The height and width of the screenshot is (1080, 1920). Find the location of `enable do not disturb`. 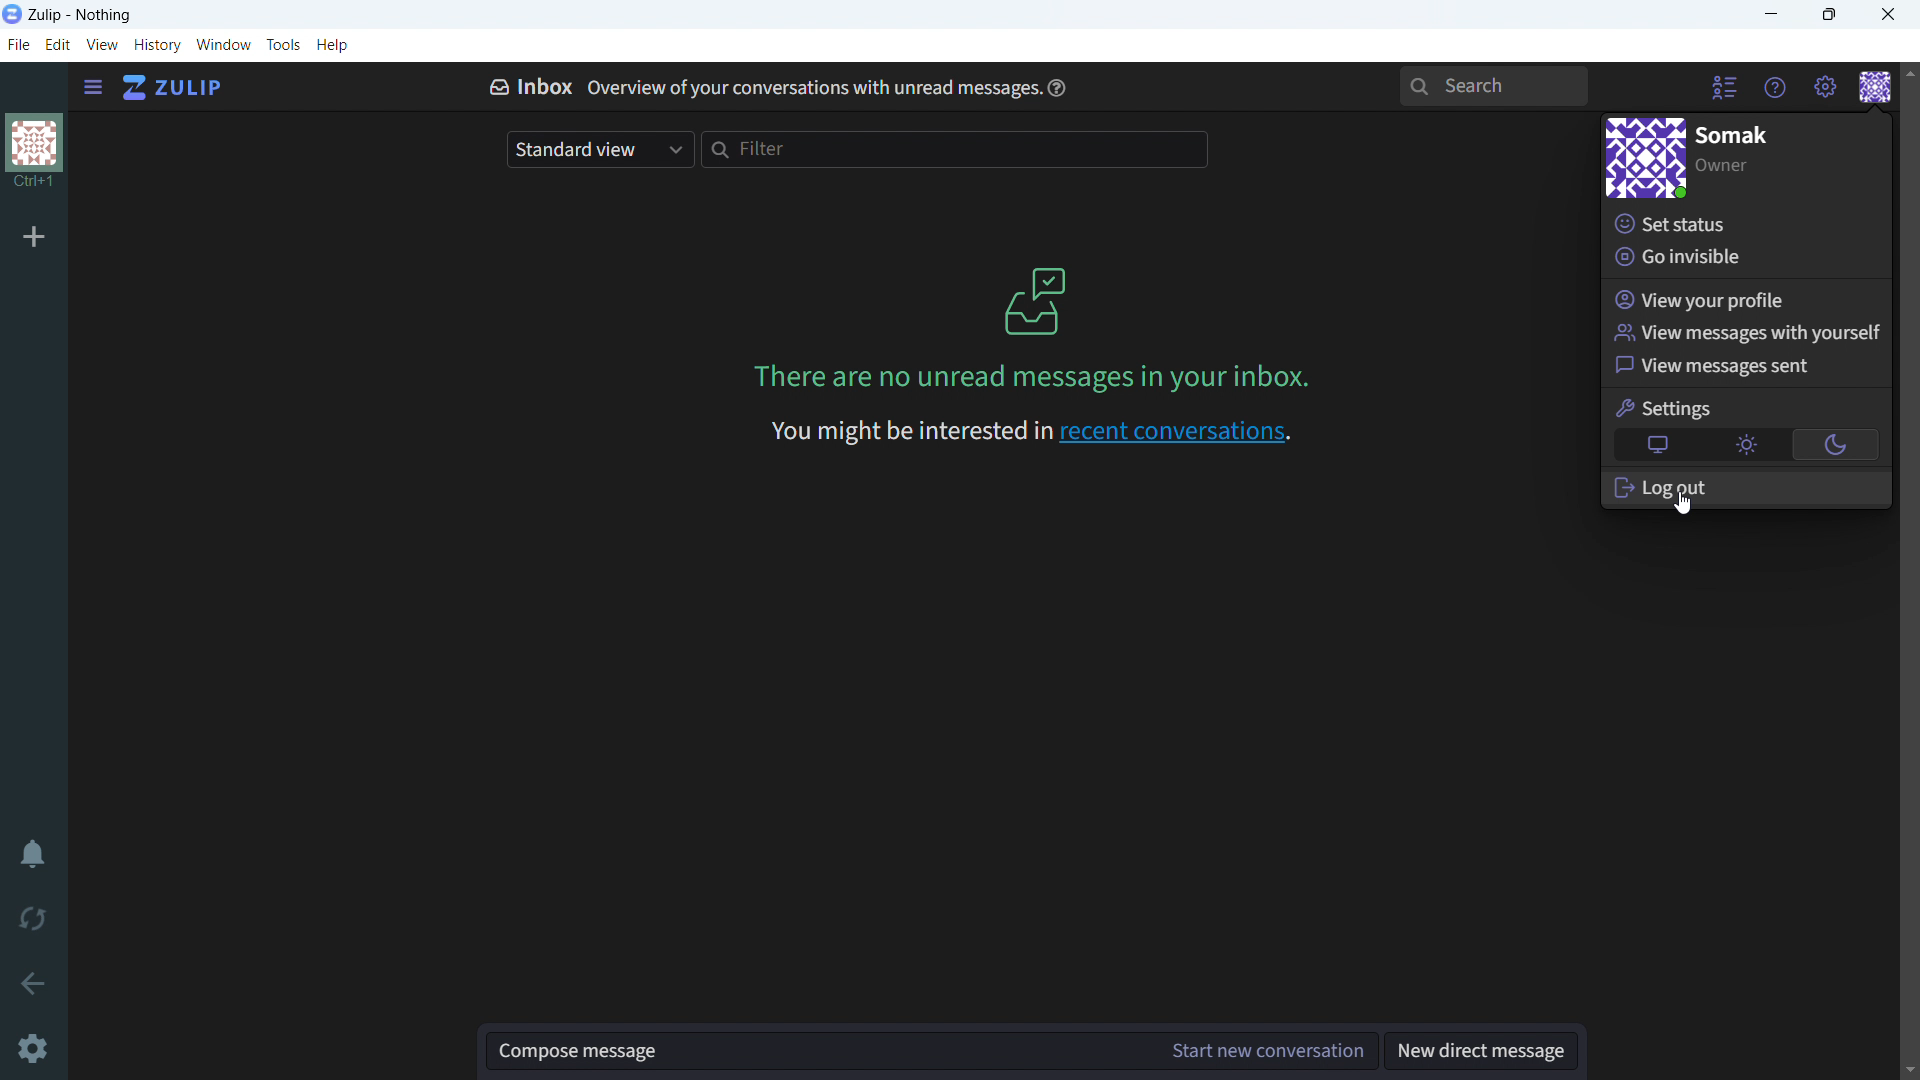

enable do not disturb is located at coordinates (33, 854).